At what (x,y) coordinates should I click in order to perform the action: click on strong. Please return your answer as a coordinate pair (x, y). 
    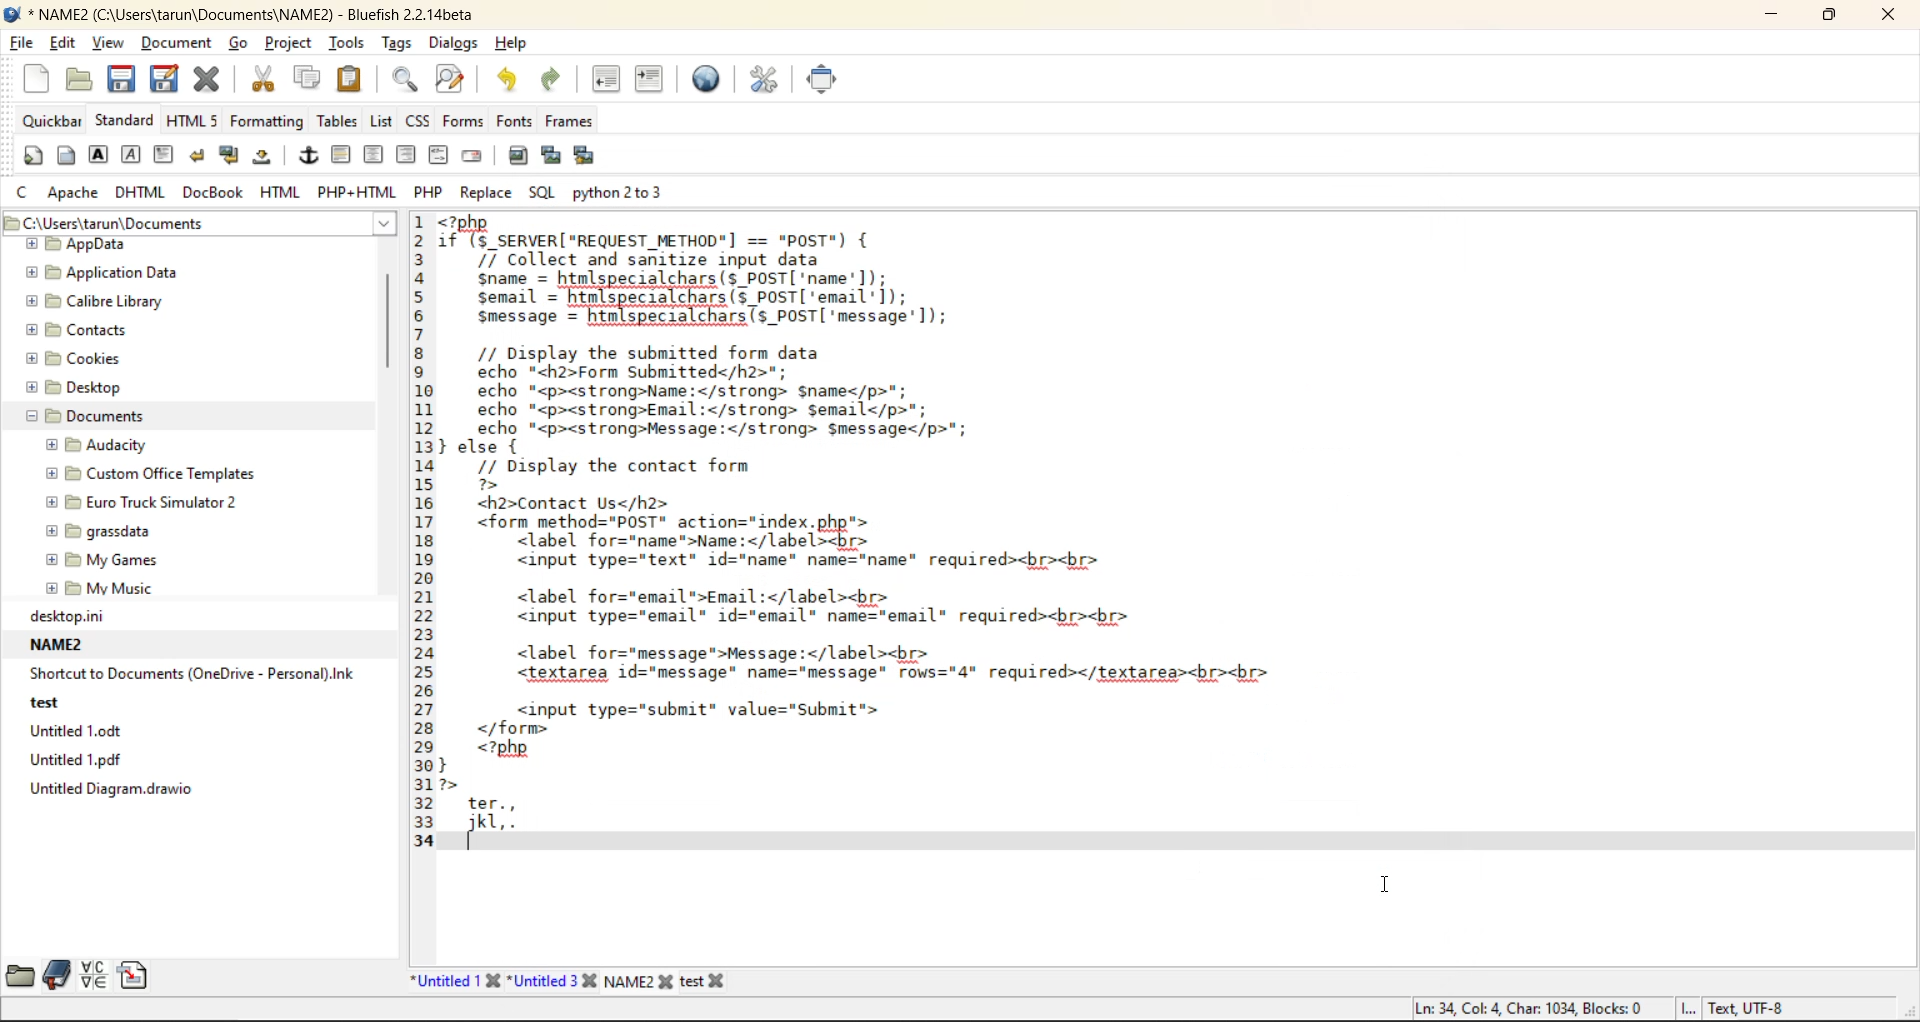
    Looking at the image, I should click on (100, 155).